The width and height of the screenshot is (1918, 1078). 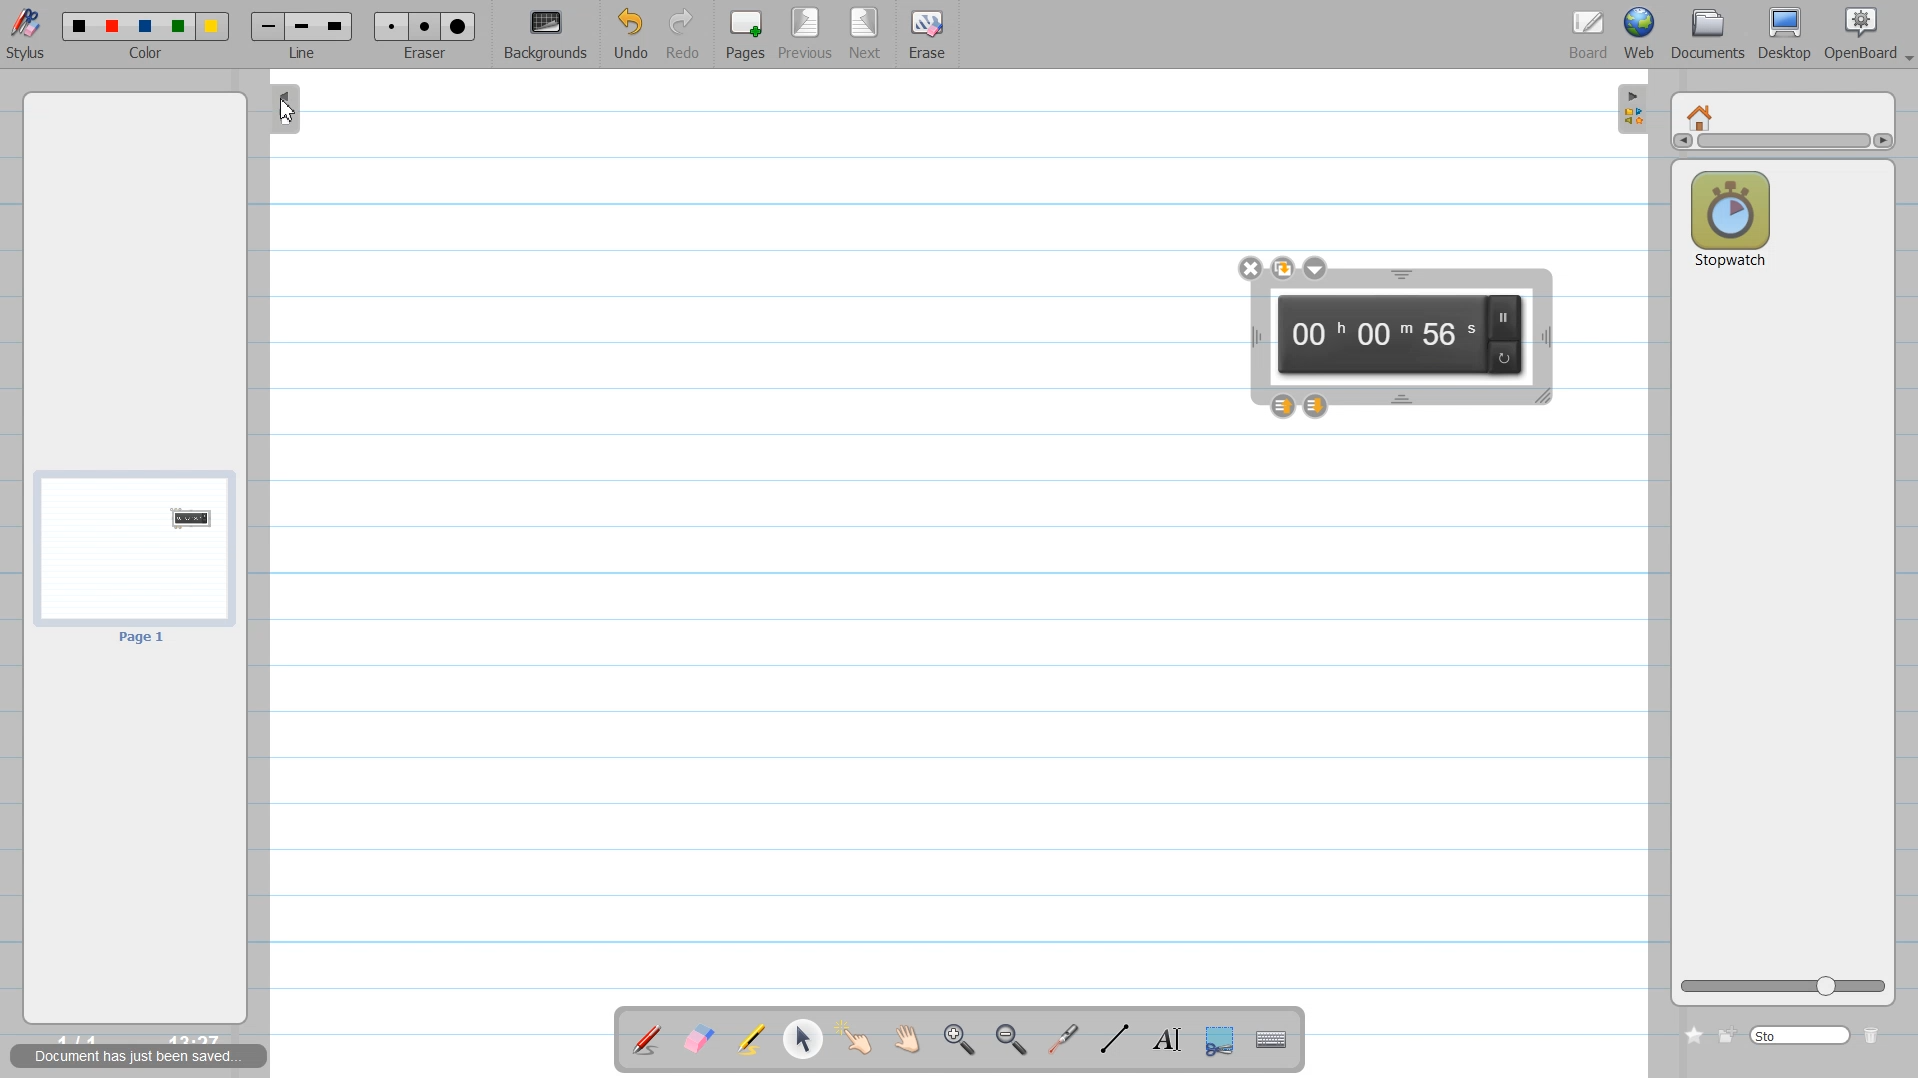 What do you see at coordinates (1066, 1041) in the screenshot?
I see `Virtual laser pointer` at bounding box center [1066, 1041].